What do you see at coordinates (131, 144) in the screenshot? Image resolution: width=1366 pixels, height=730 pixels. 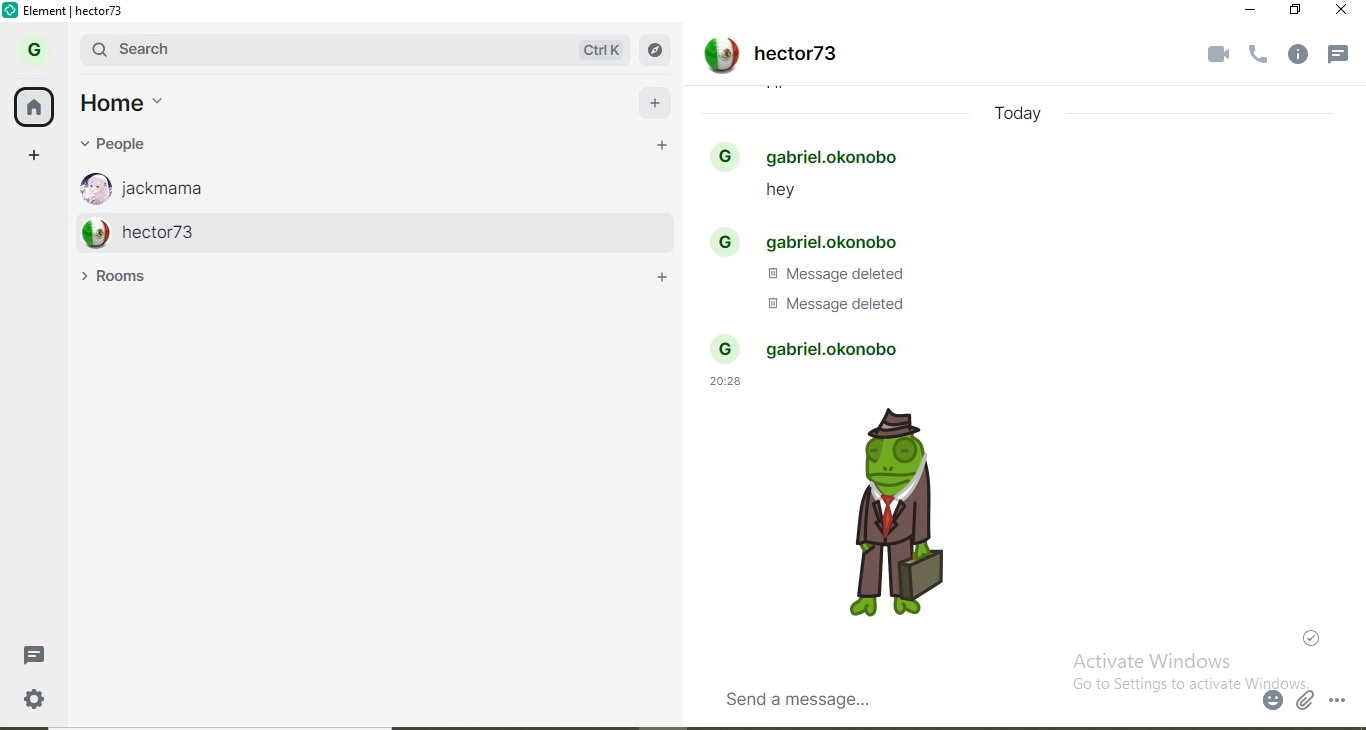 I see `people` at bounding box center [131, 144].